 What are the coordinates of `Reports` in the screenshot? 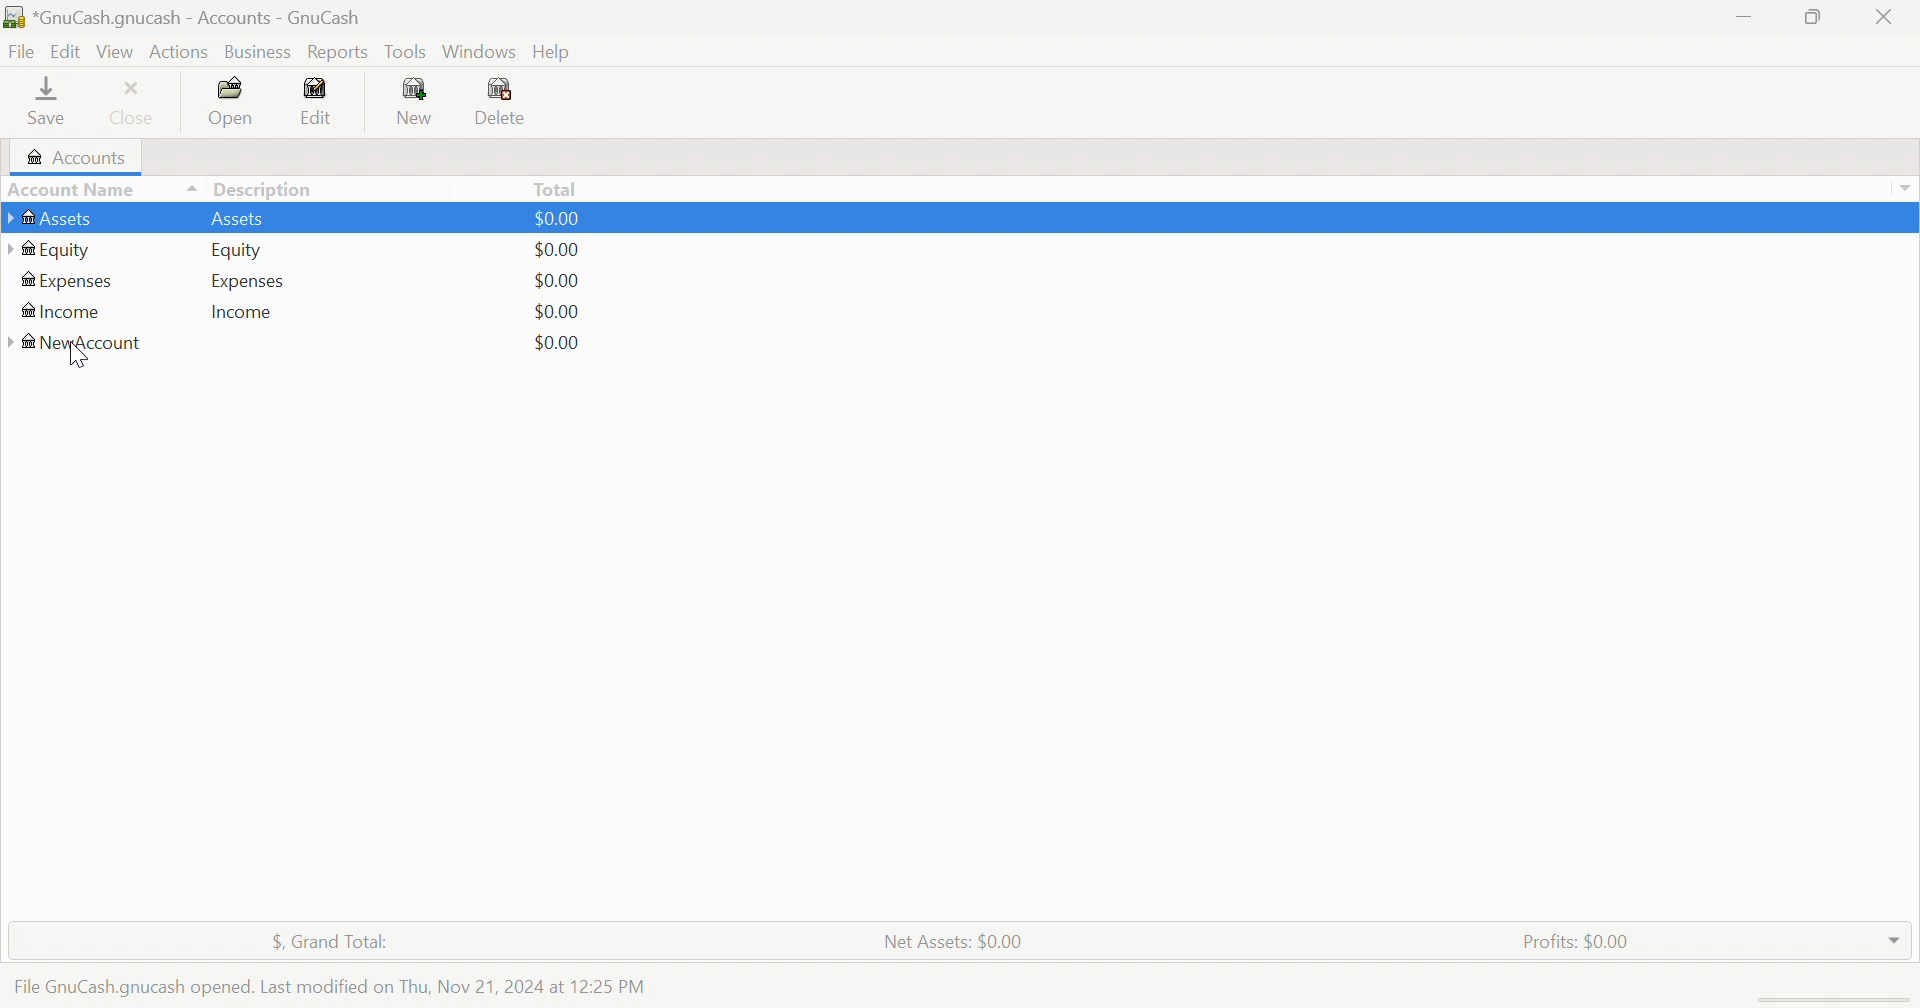 It's located at (337, 53).